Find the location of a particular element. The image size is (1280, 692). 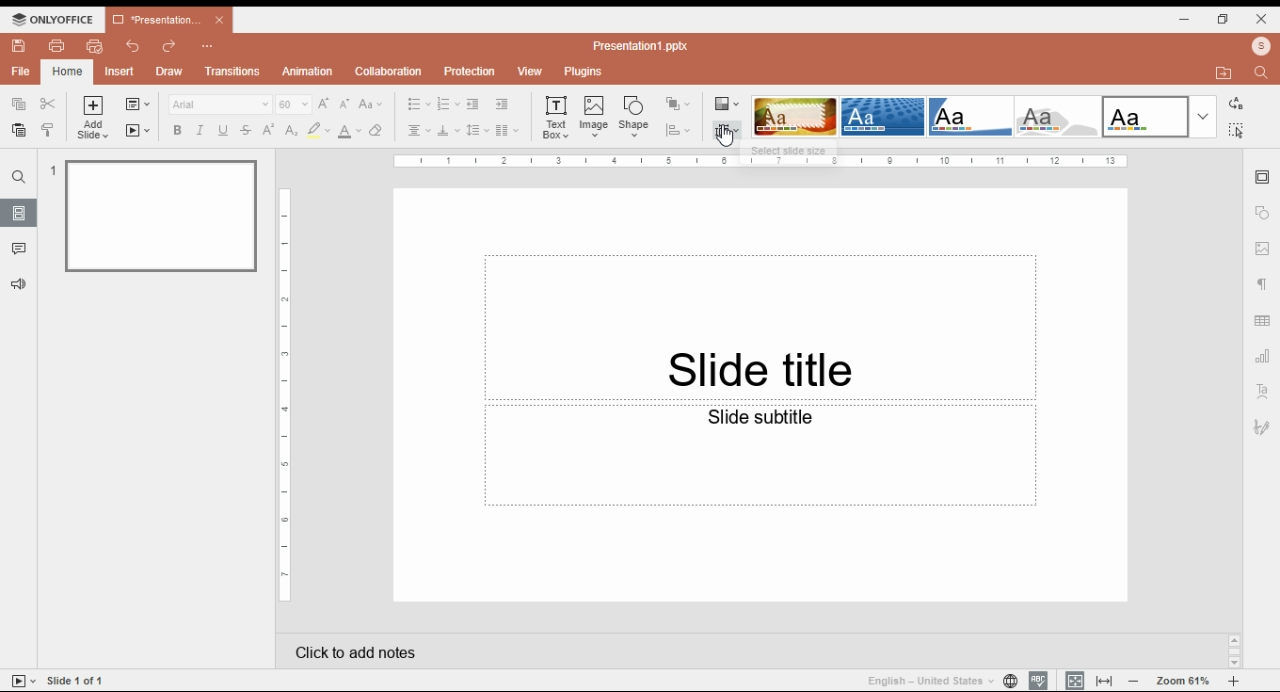

replace is located at coordinates (1234, 104).